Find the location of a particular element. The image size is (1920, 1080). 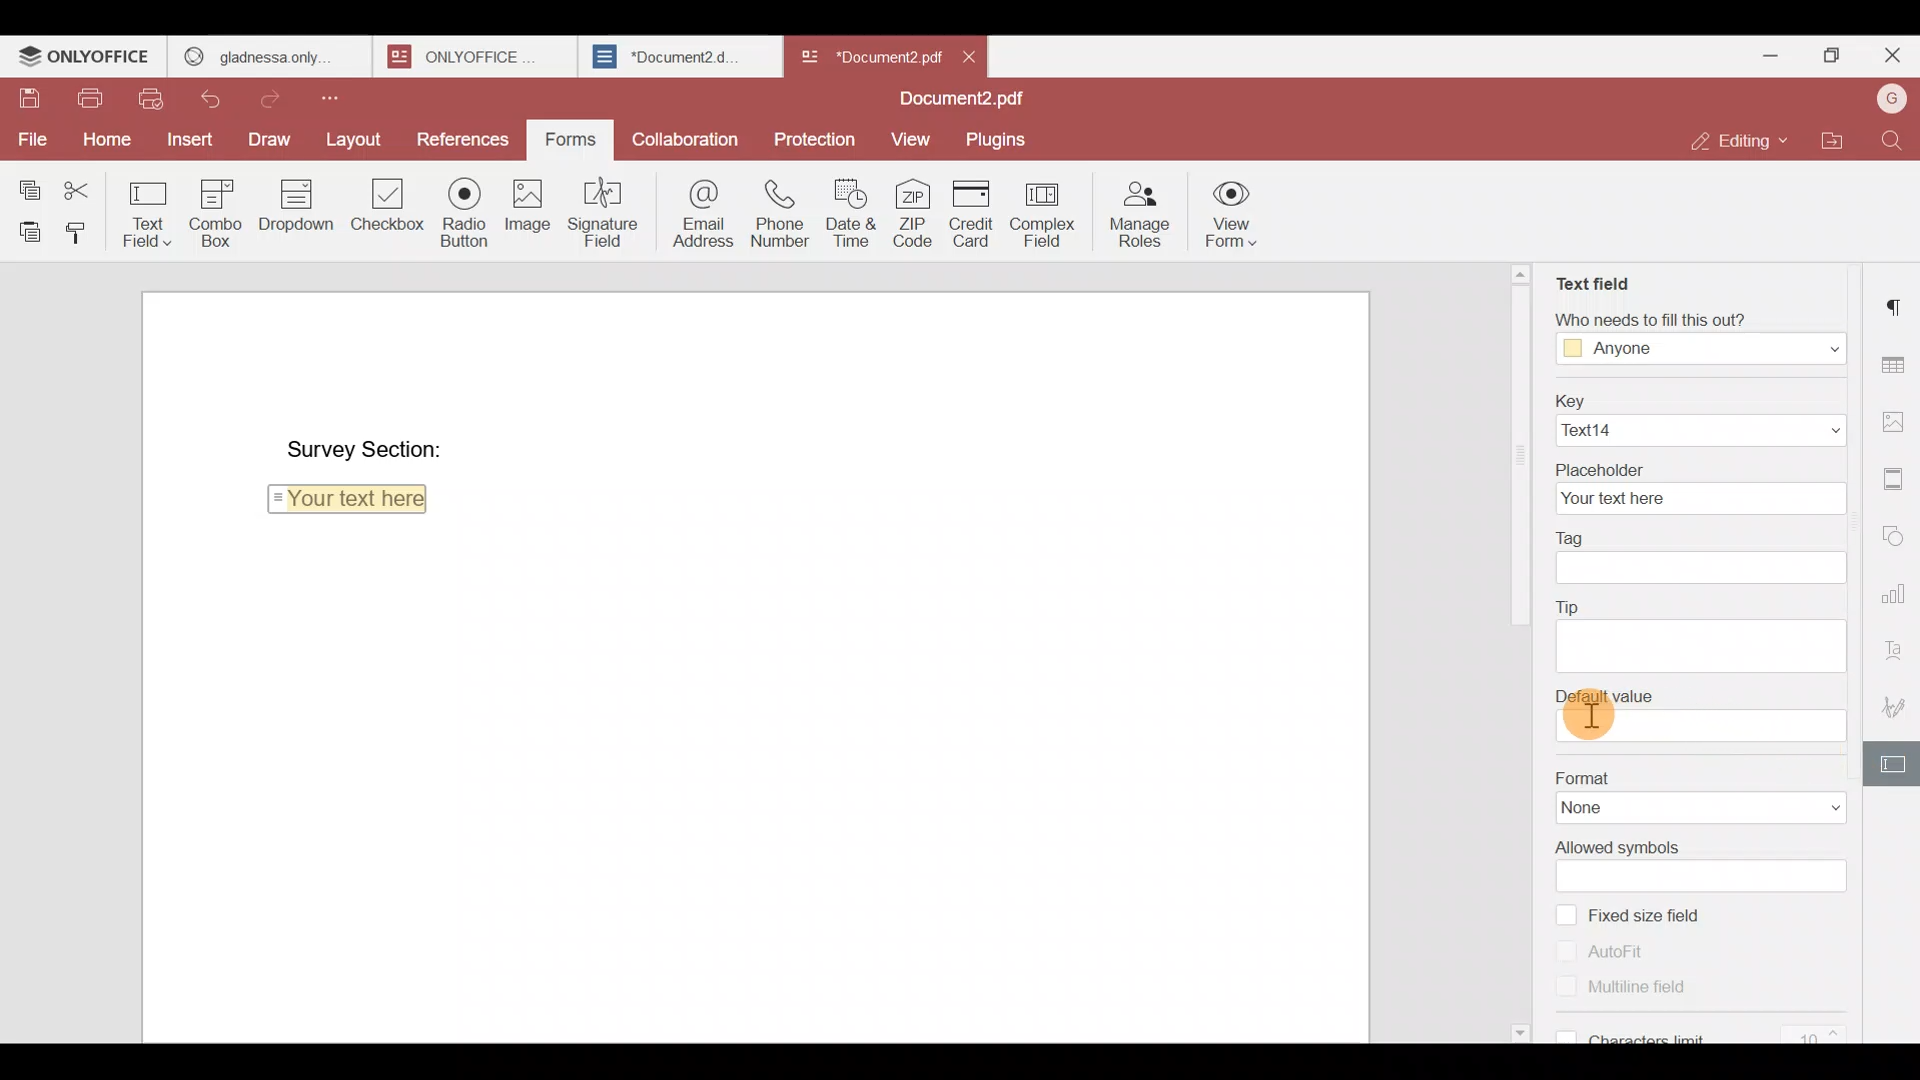

Your text here is located at coordinates (352, 503).